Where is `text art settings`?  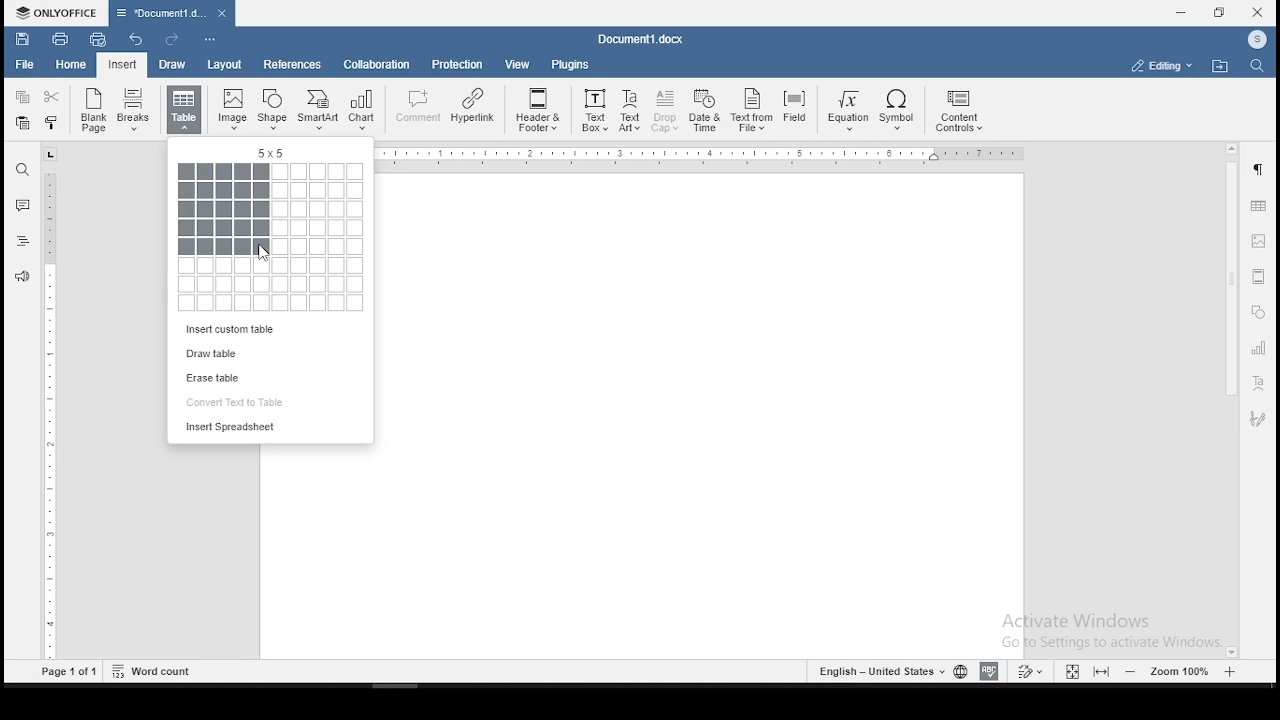
text art settings is located at coordinates (1258, 385).